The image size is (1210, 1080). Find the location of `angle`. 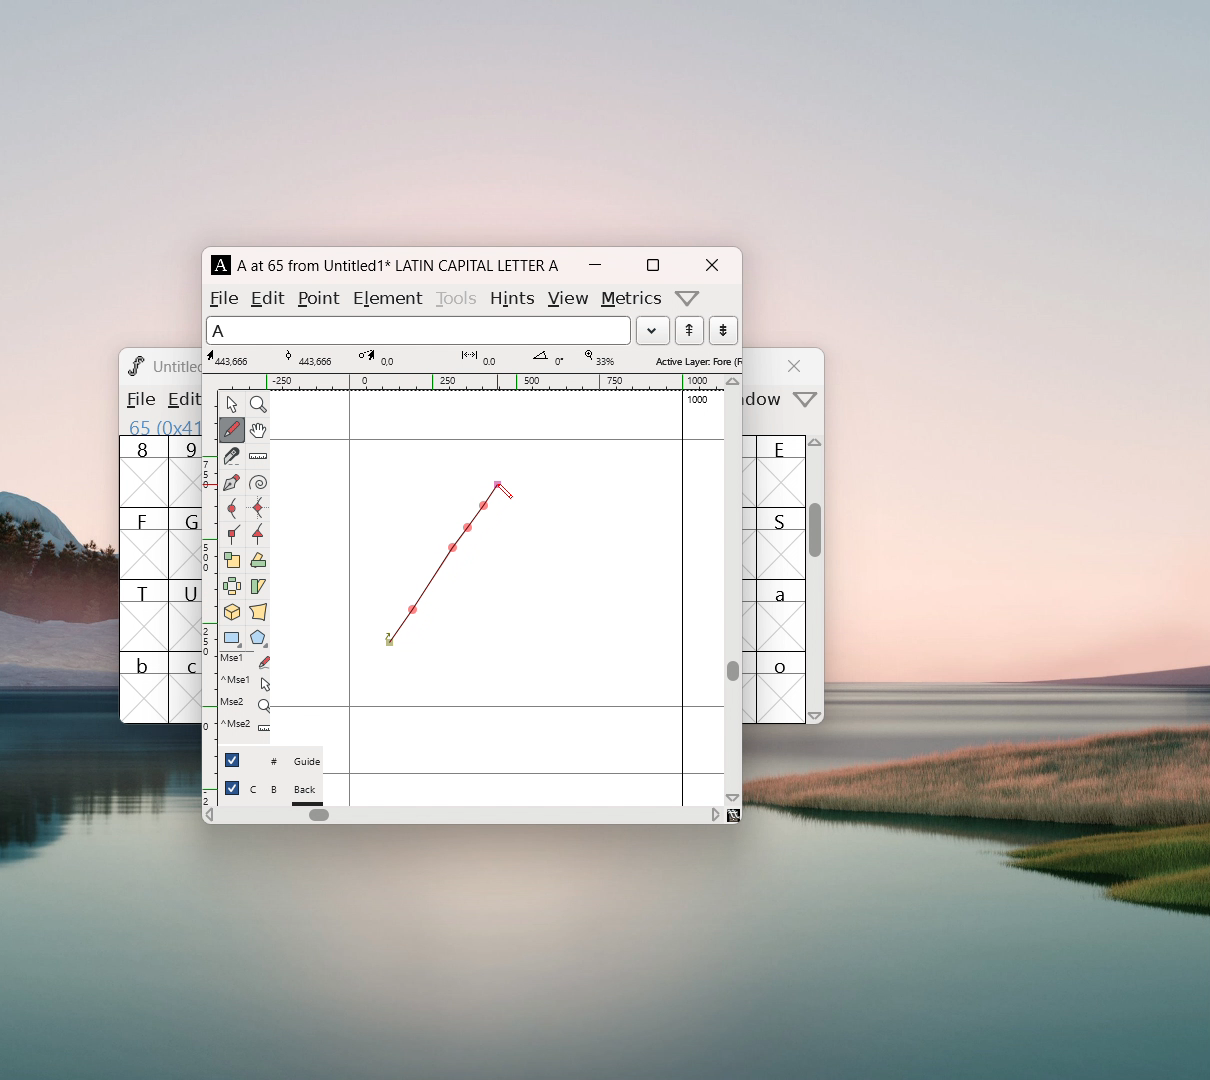

angle is located at coordinates (548, 358).